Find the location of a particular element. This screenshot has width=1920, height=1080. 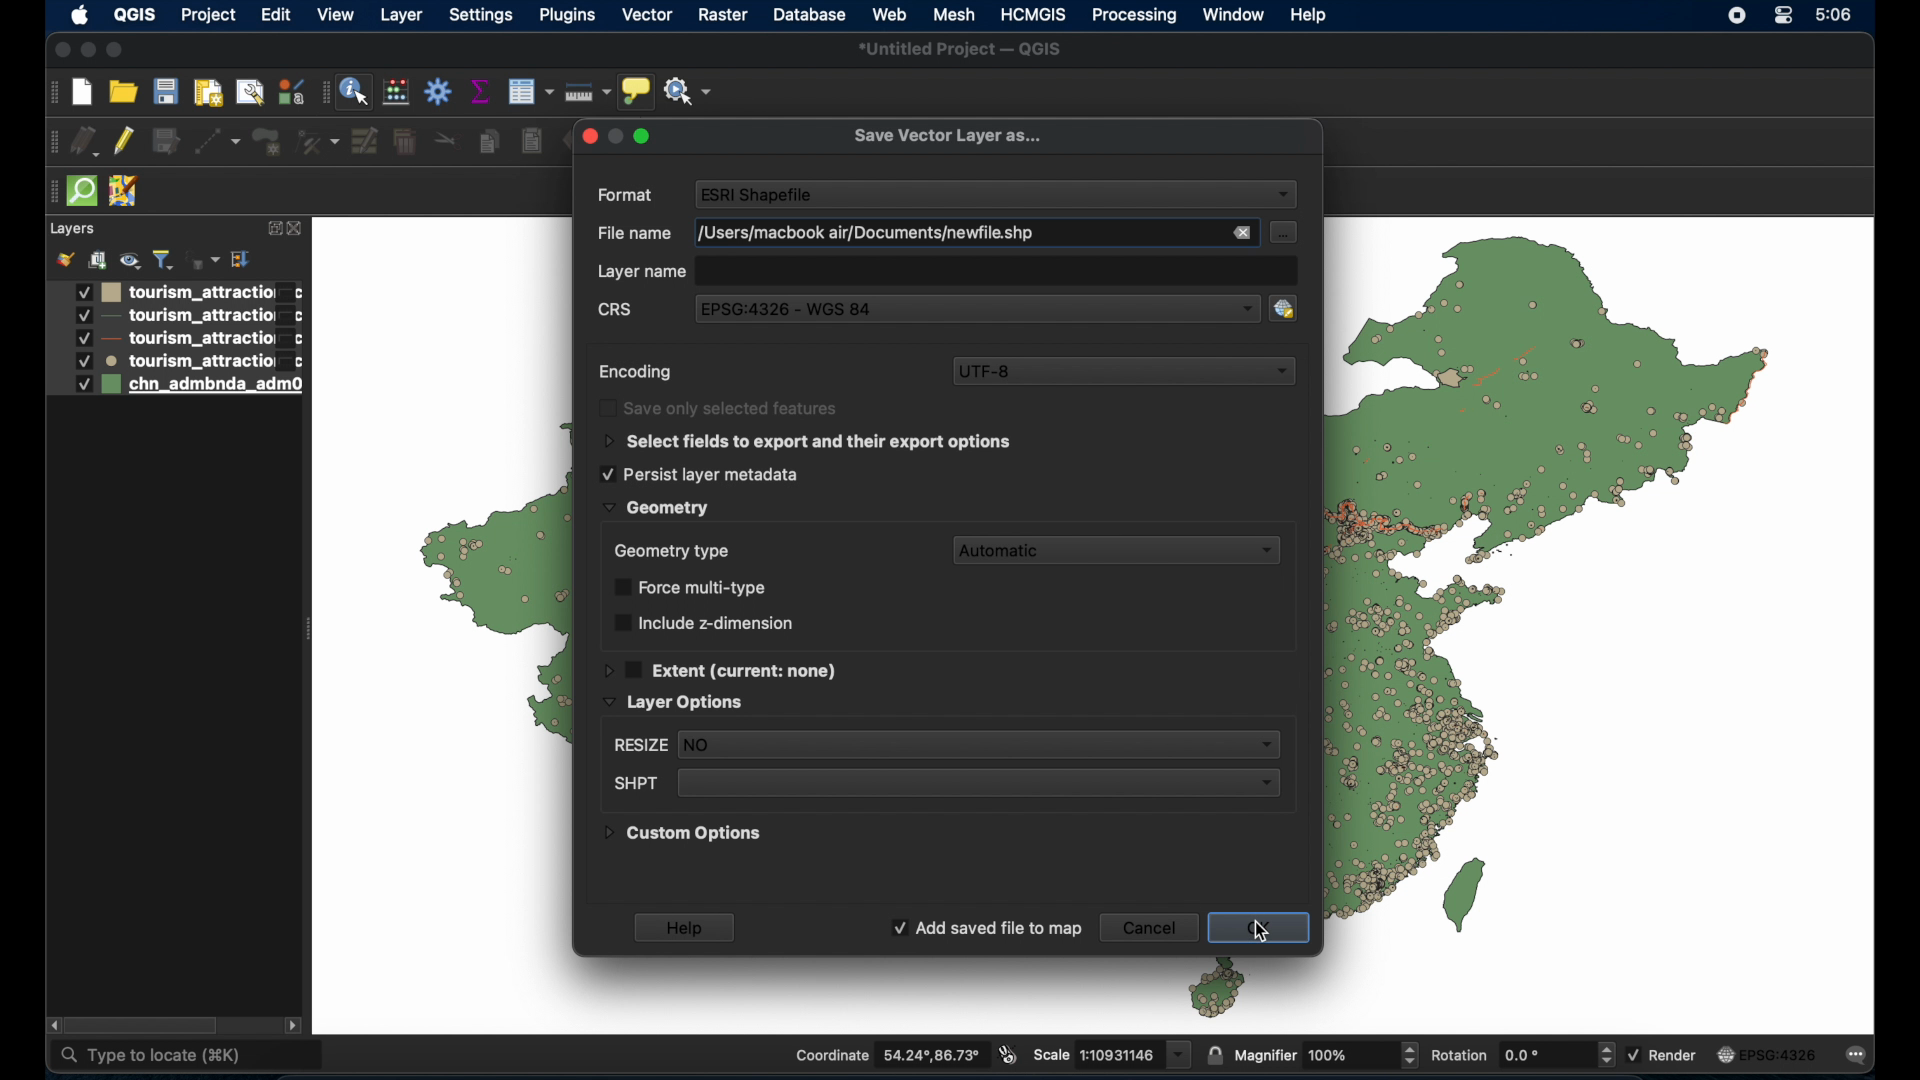

filter legend is located at coordinates (163, 260).